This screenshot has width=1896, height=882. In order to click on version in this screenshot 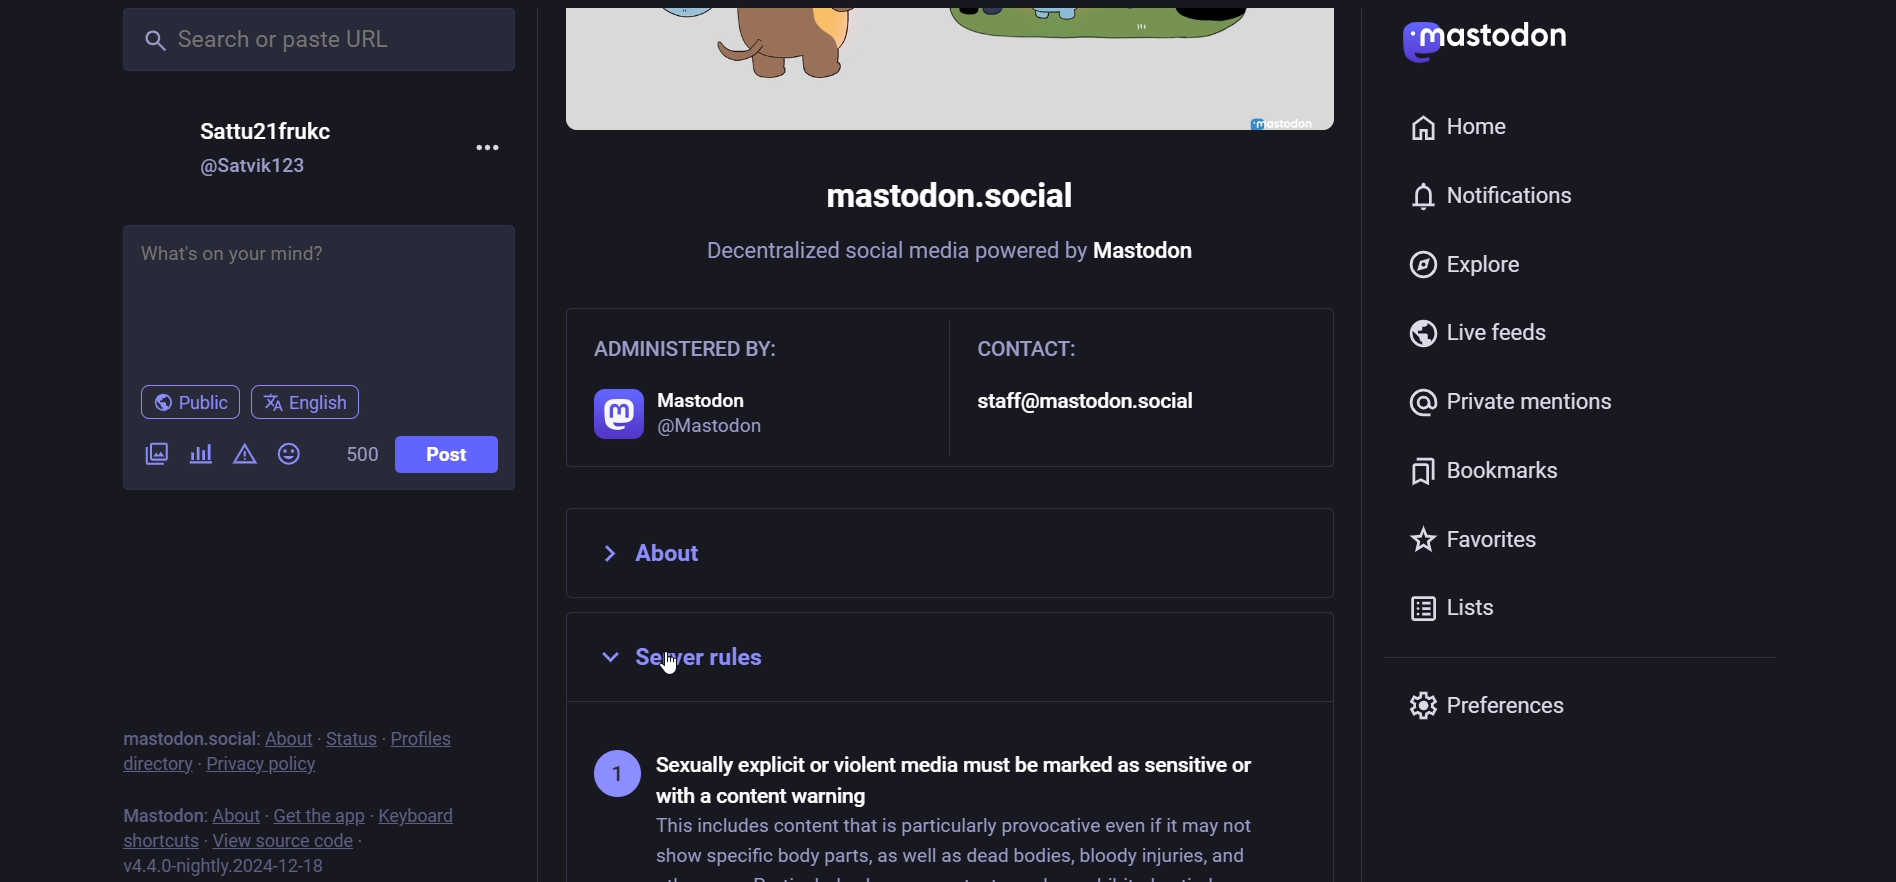, I will do `click(227, 865)`.